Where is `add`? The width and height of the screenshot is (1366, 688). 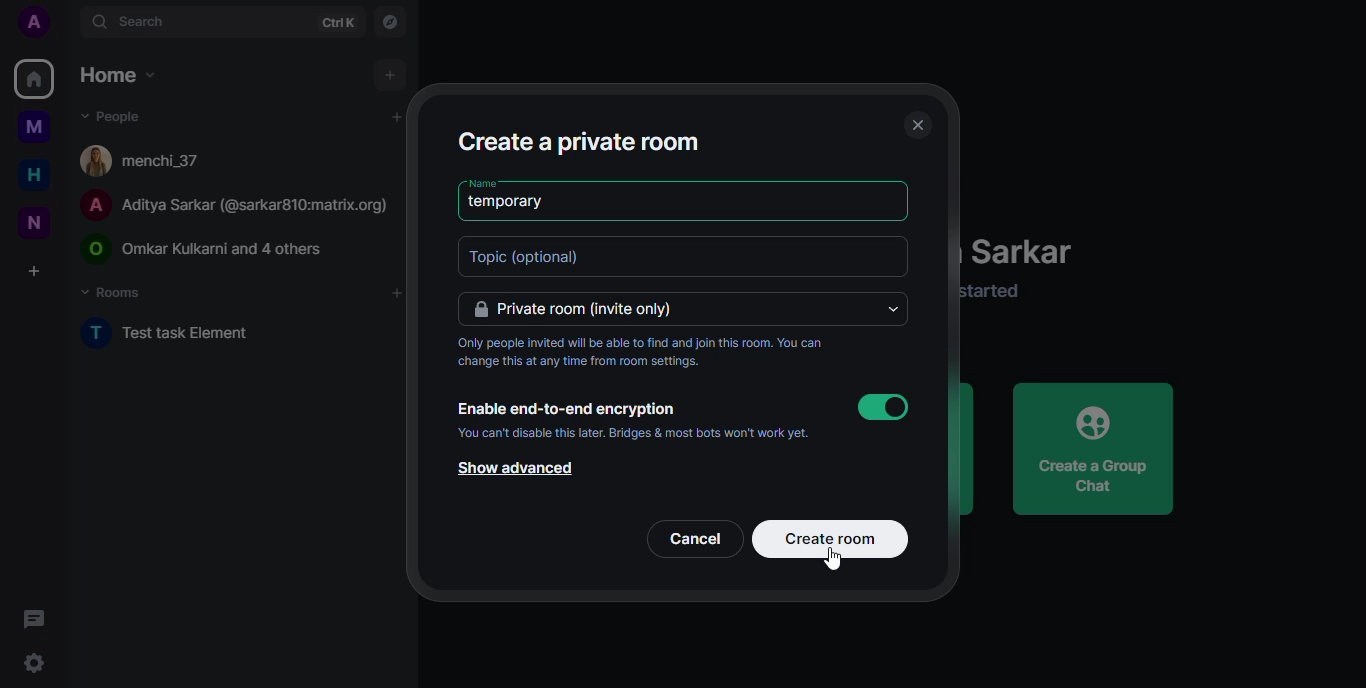
add is located at coordinates (396, 116).